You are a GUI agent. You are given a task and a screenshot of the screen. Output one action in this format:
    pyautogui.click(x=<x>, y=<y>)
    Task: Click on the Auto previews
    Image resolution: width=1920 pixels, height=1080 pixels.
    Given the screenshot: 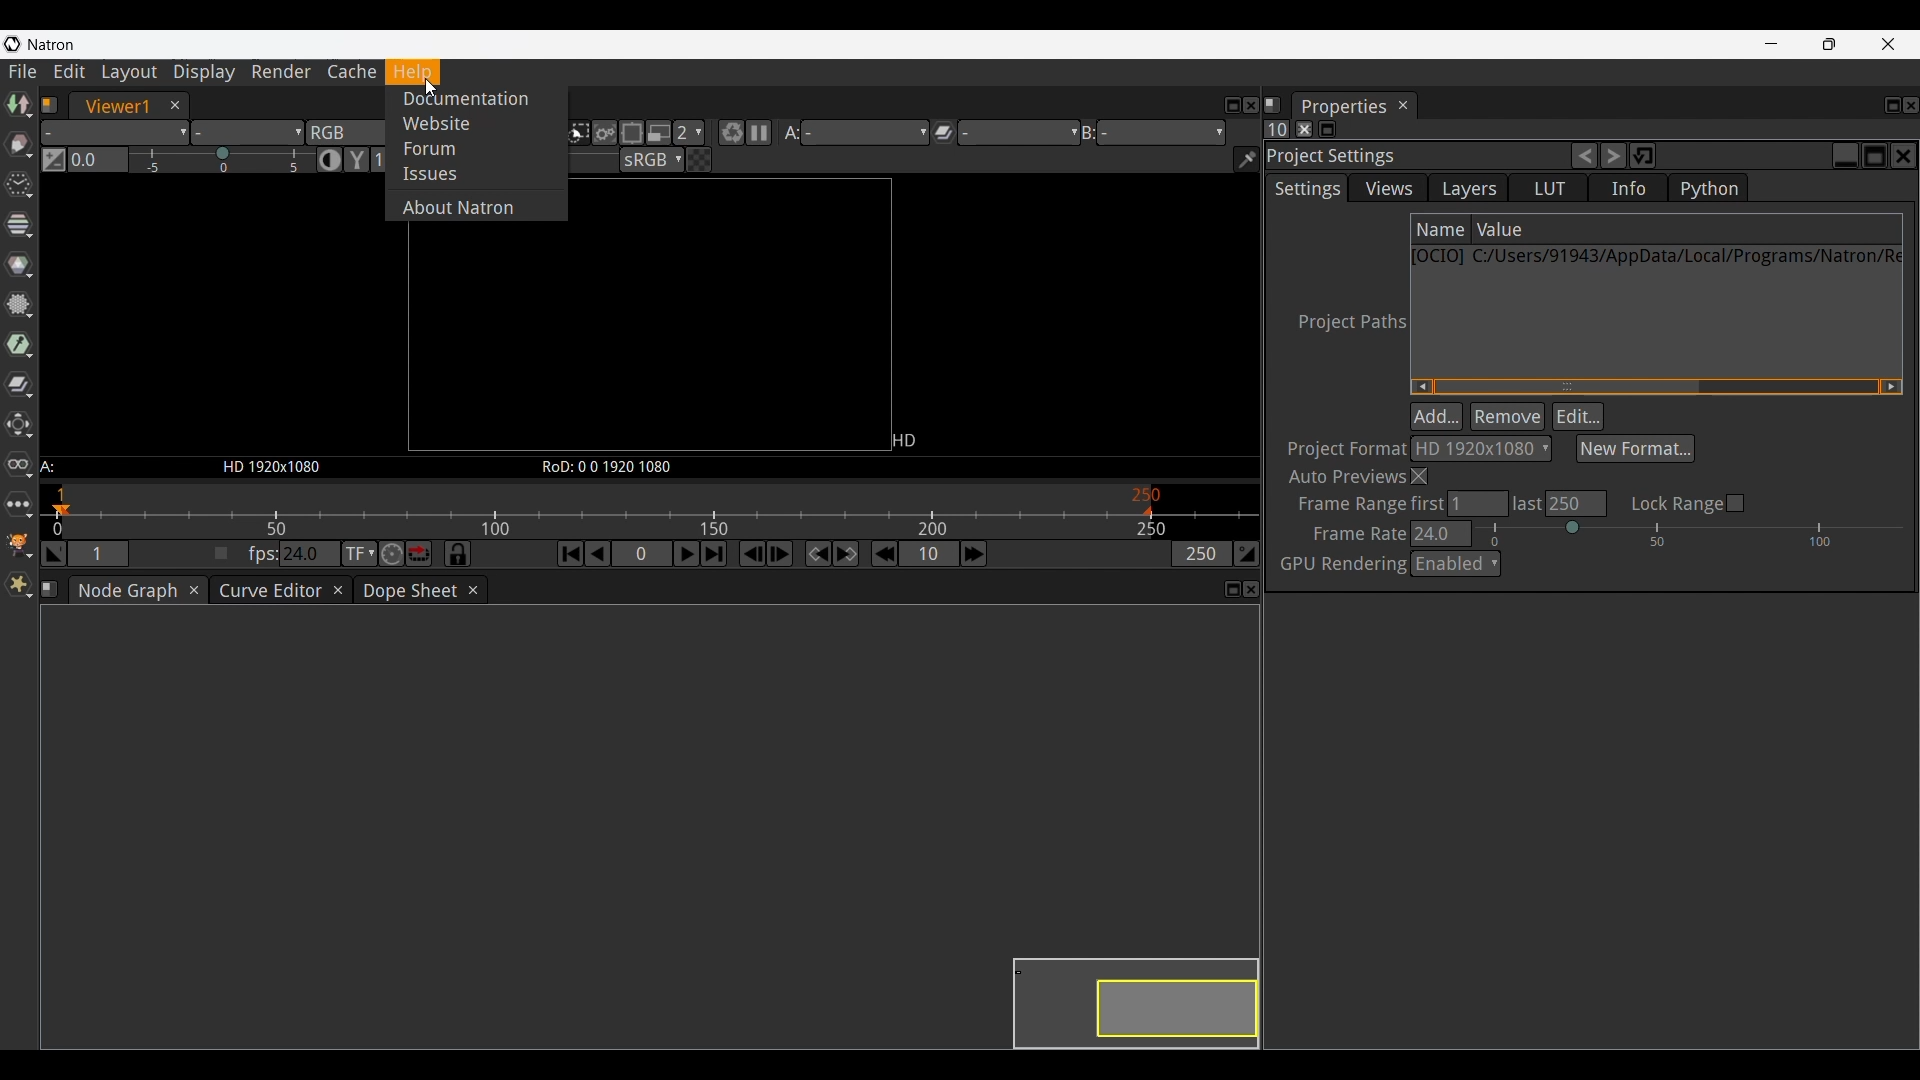 What is the action you would take?
    pyautogui.click(x=1348, y=475)
    